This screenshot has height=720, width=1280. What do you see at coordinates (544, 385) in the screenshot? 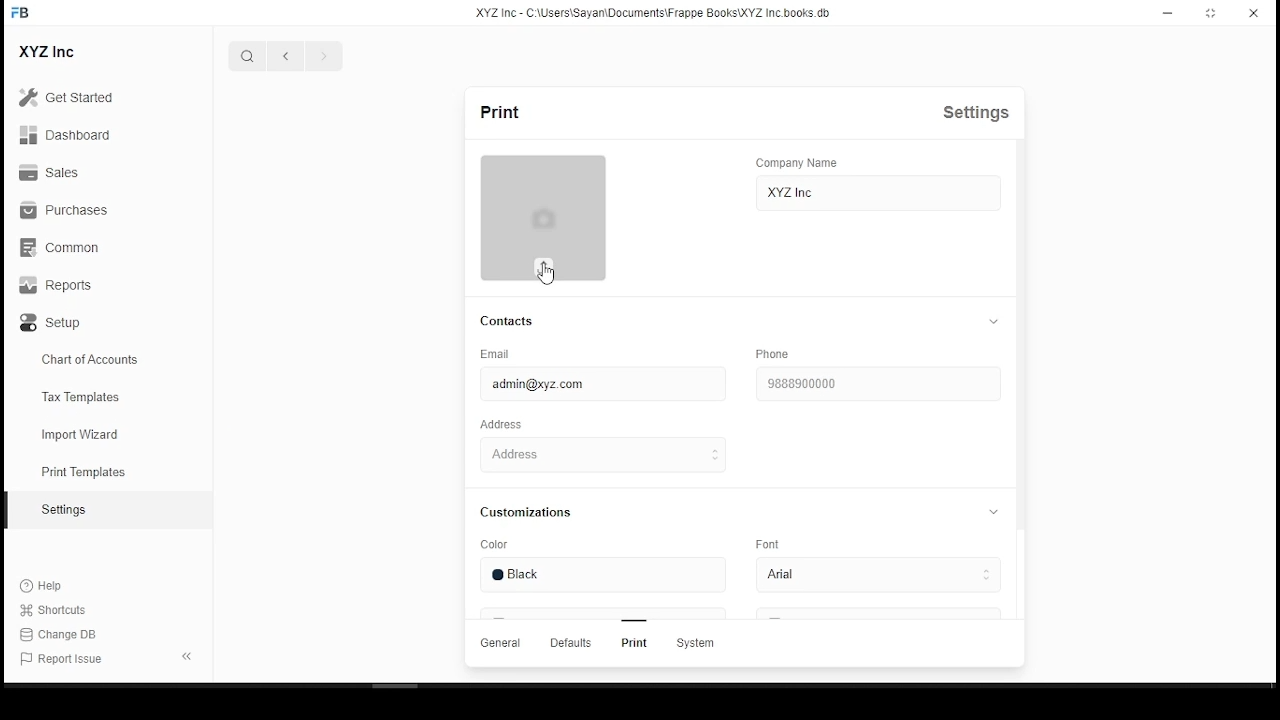
I see `admin@xyz.com` at bounding box center [544, 385].